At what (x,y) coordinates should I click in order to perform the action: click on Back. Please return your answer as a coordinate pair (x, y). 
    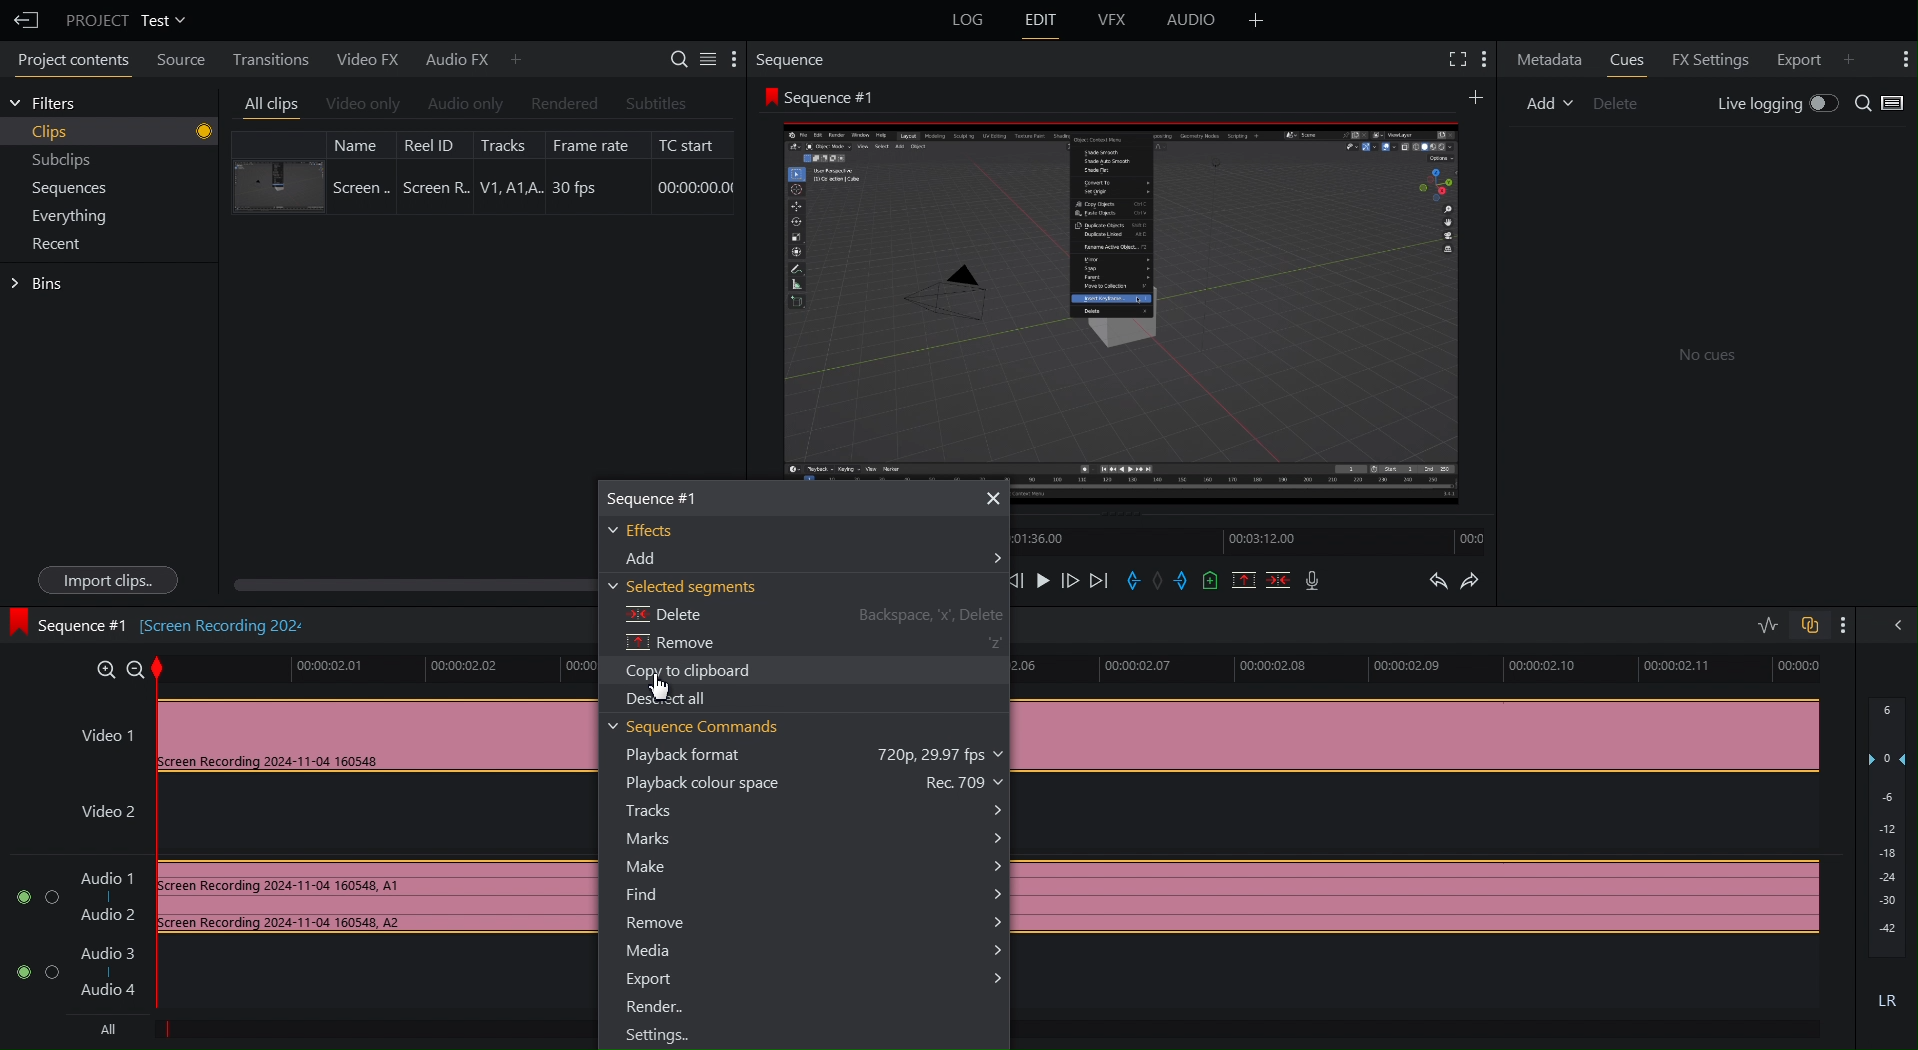
    Looking at the image, I should click on (24, 17).